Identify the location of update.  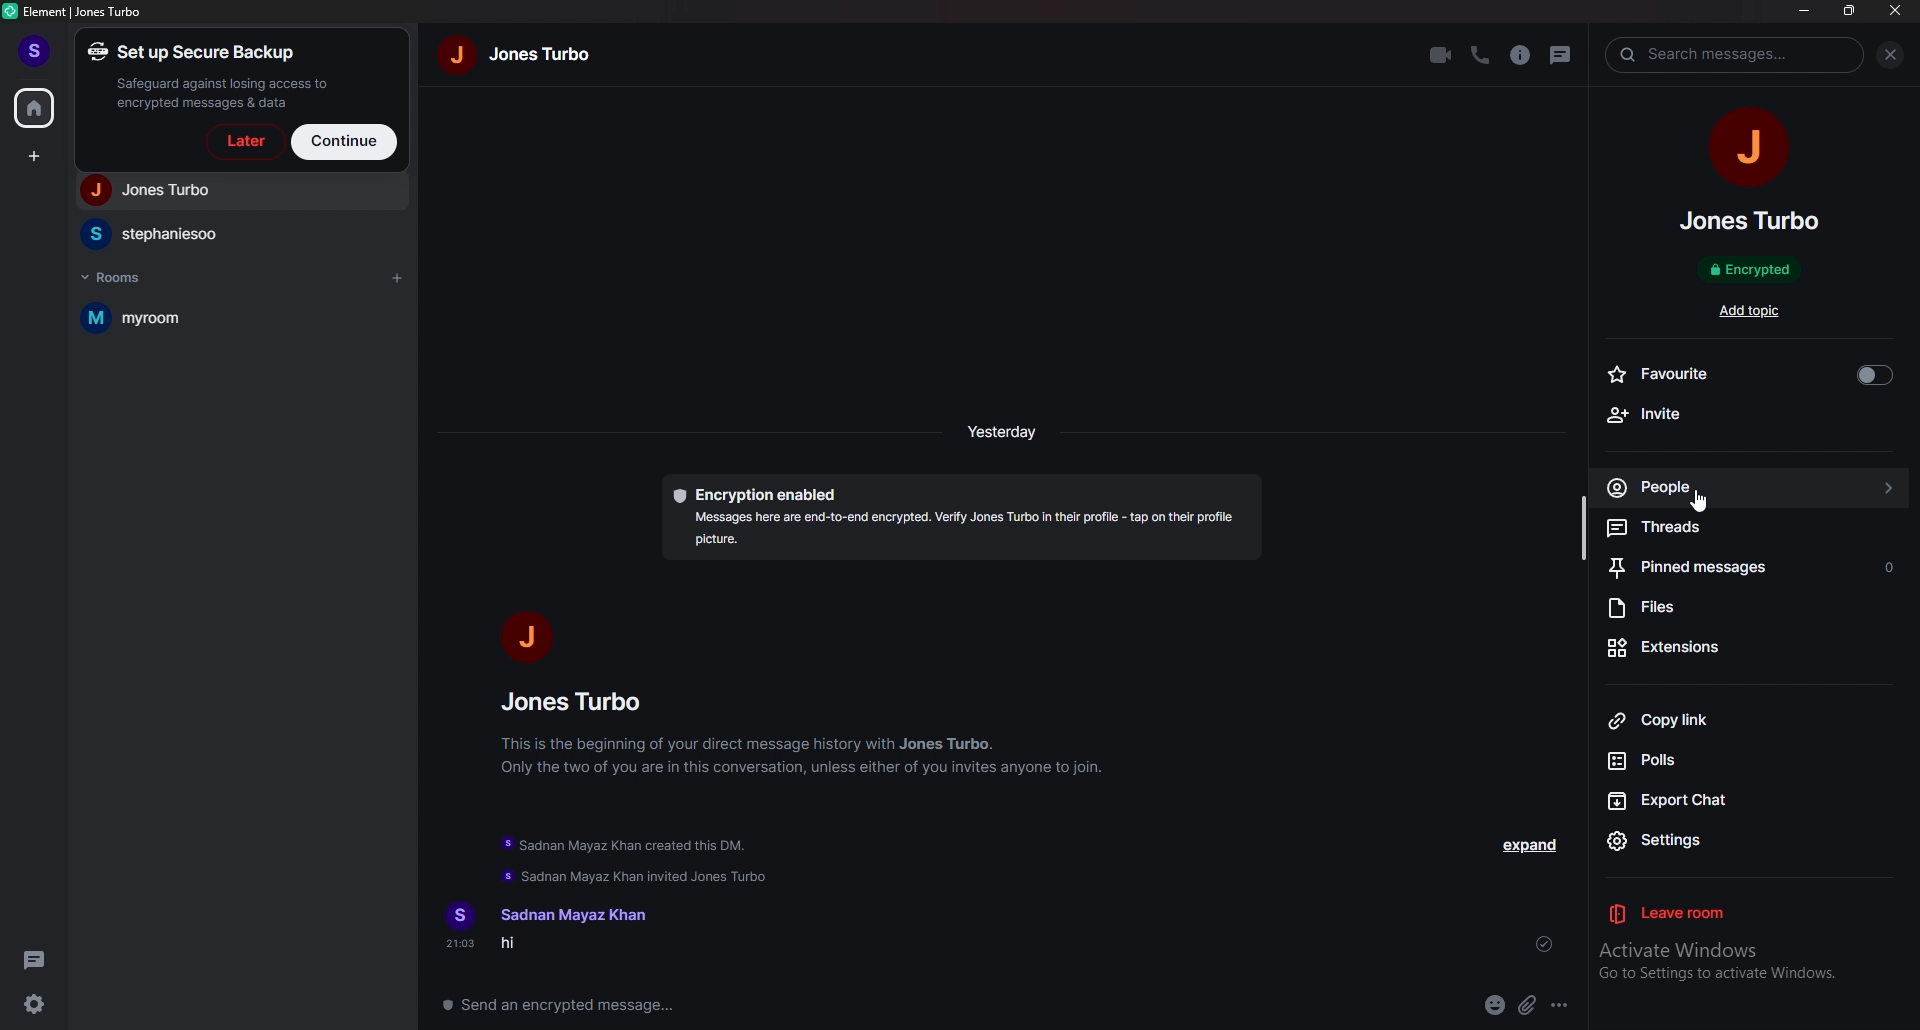
(629, 859).